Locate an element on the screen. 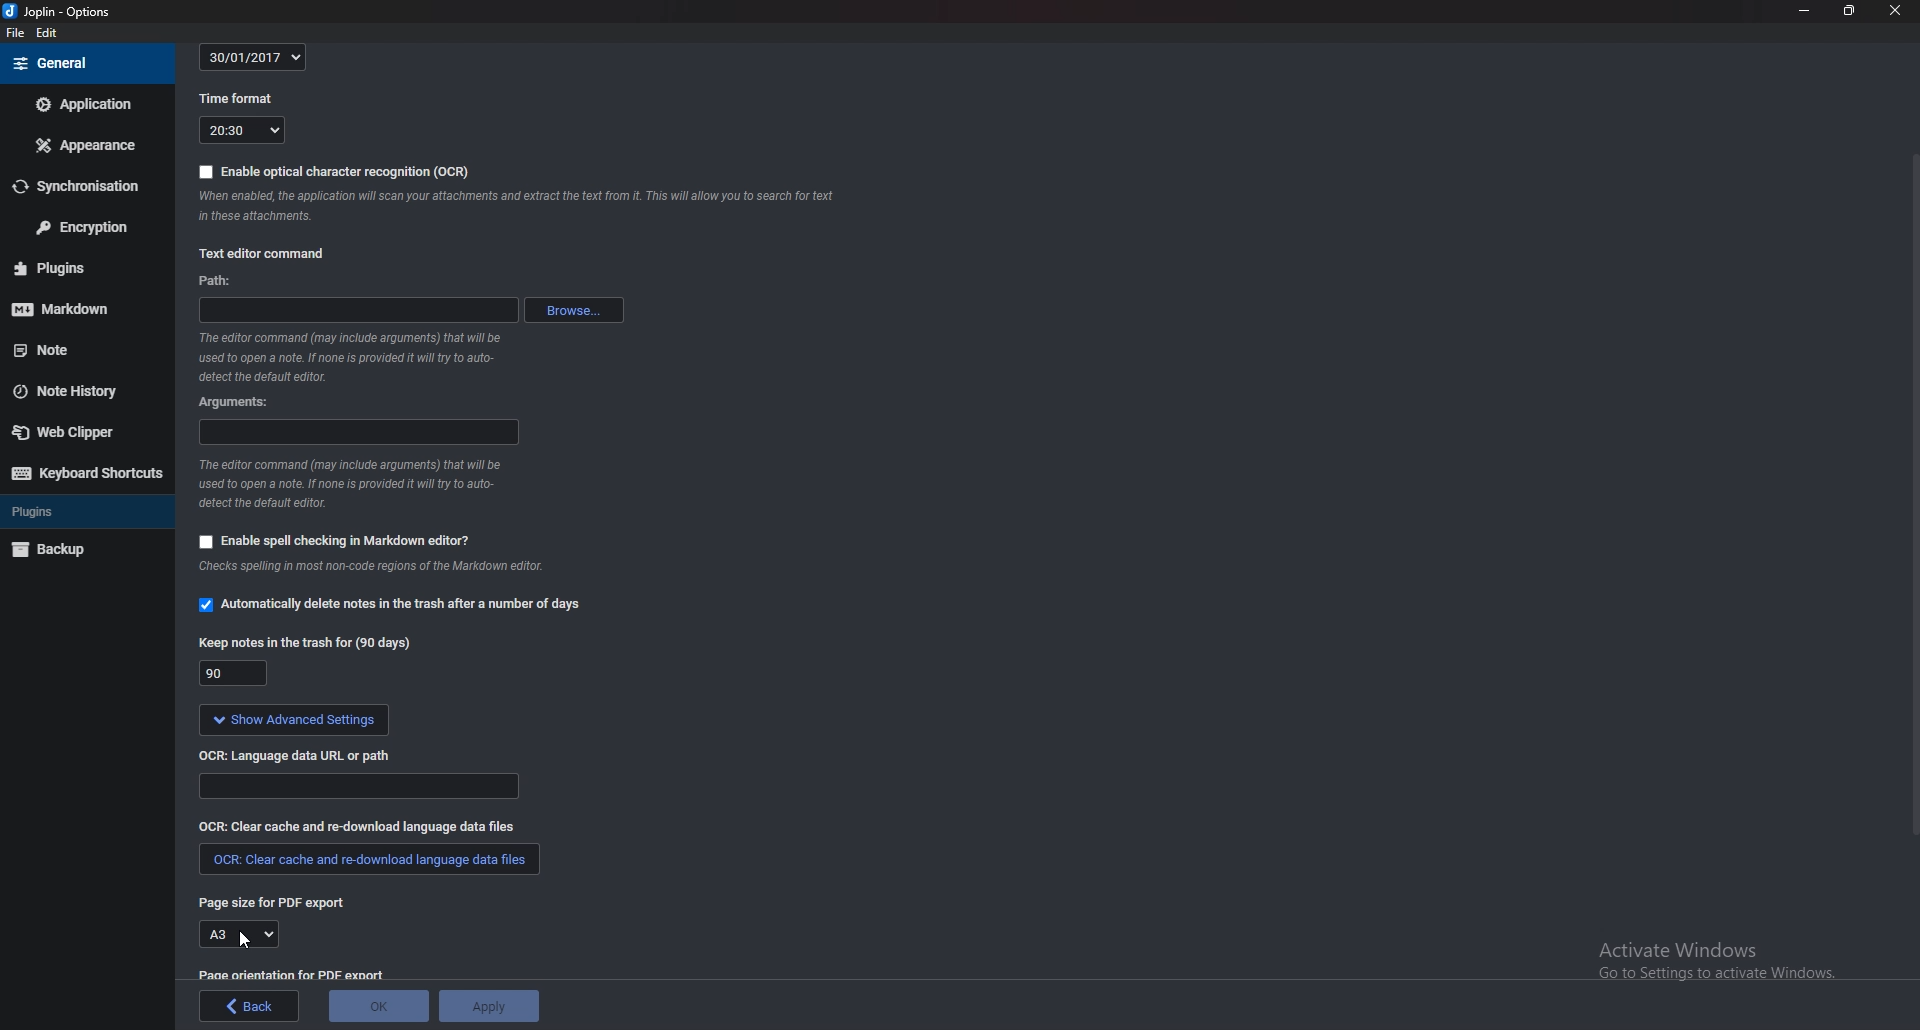 The width and height of the screenshot is (1920, 1030). activate windows is located at coordinates (1719, 954).